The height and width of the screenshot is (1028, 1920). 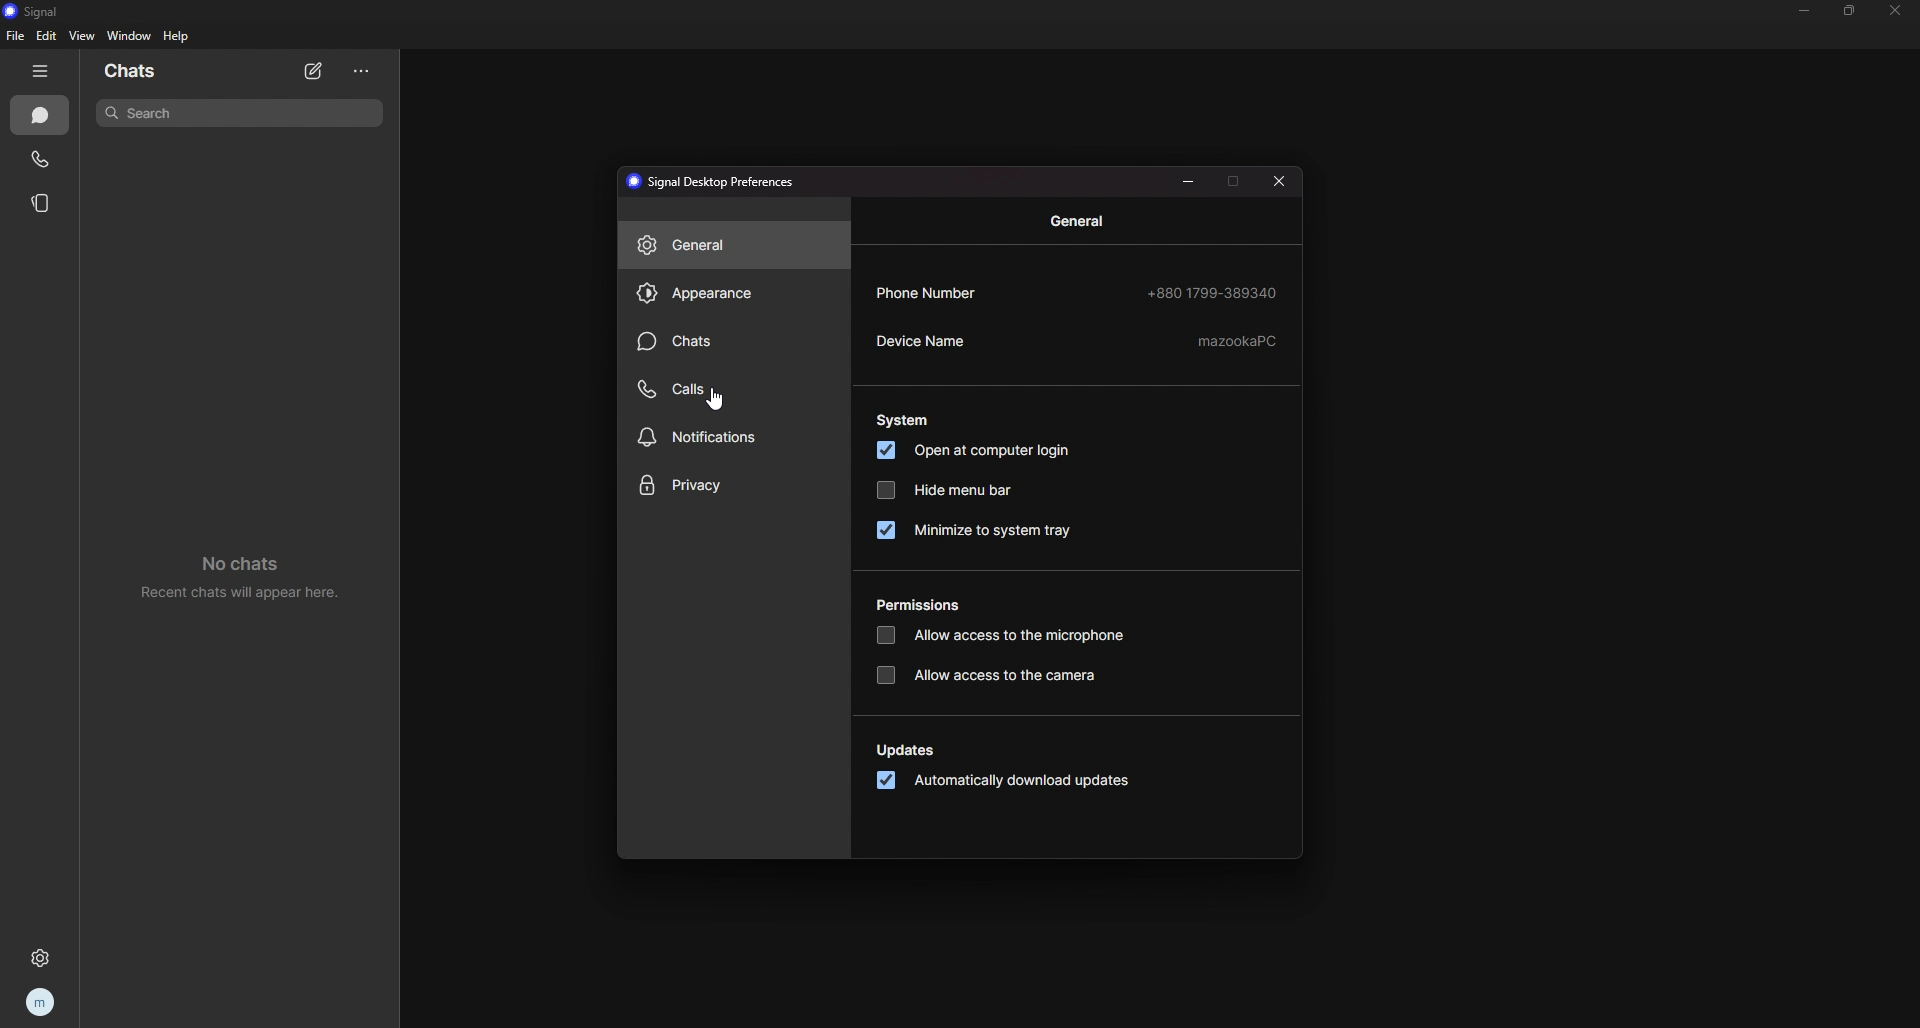 I want to click on chats, so click(x=162, y=69).